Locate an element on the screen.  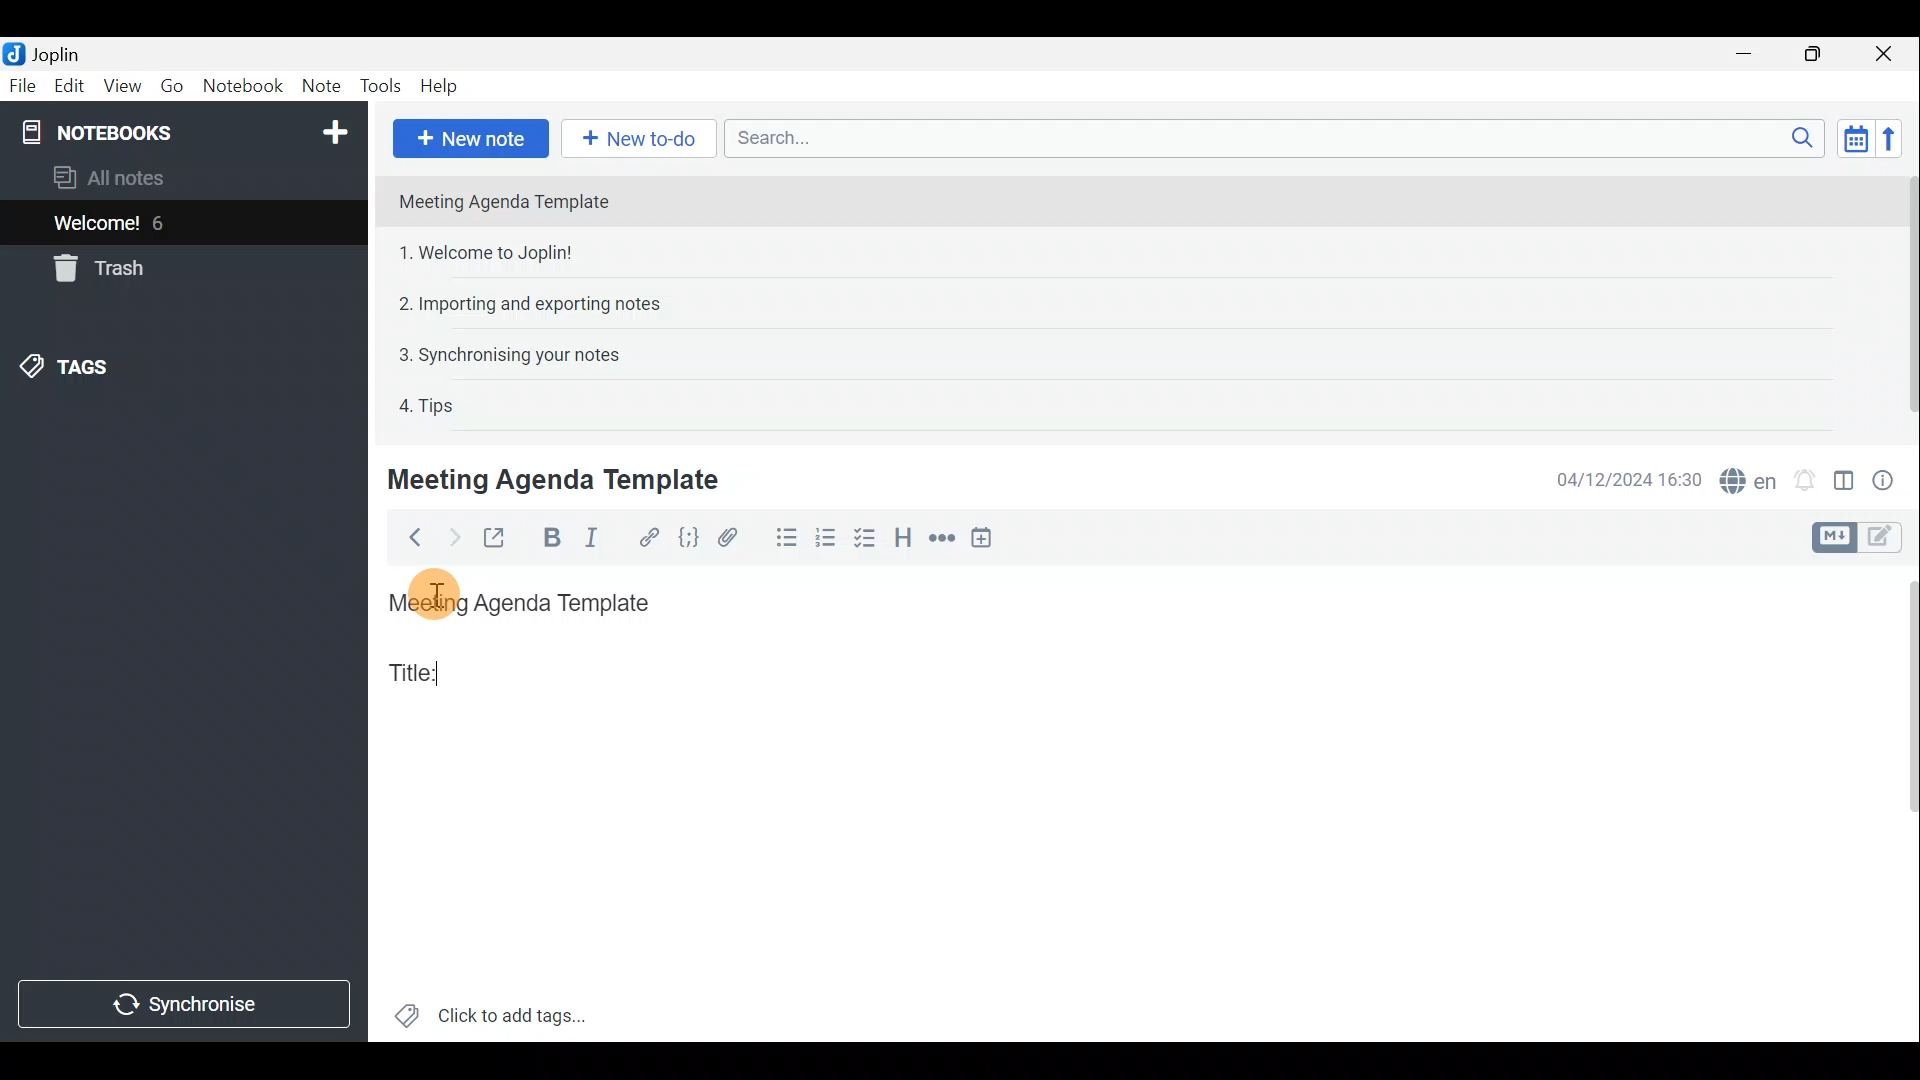
Toggle sort order is located at coordinates (1852, 136).